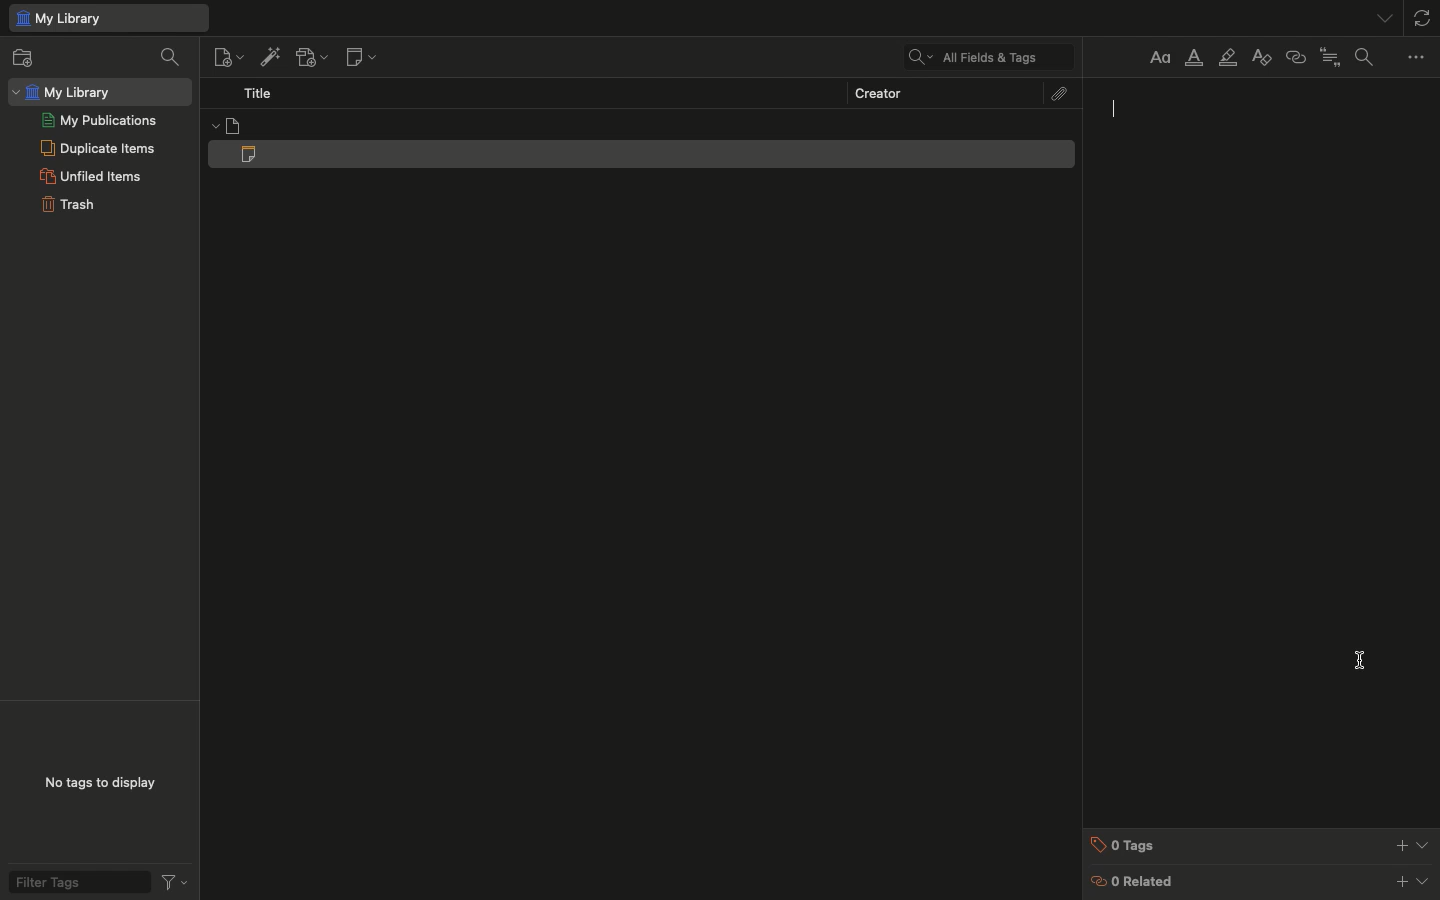 This screenshot has width=1440, height=900. Describe the element at coordinates (364, 56) in the screenshot. I see `New note` at that location.